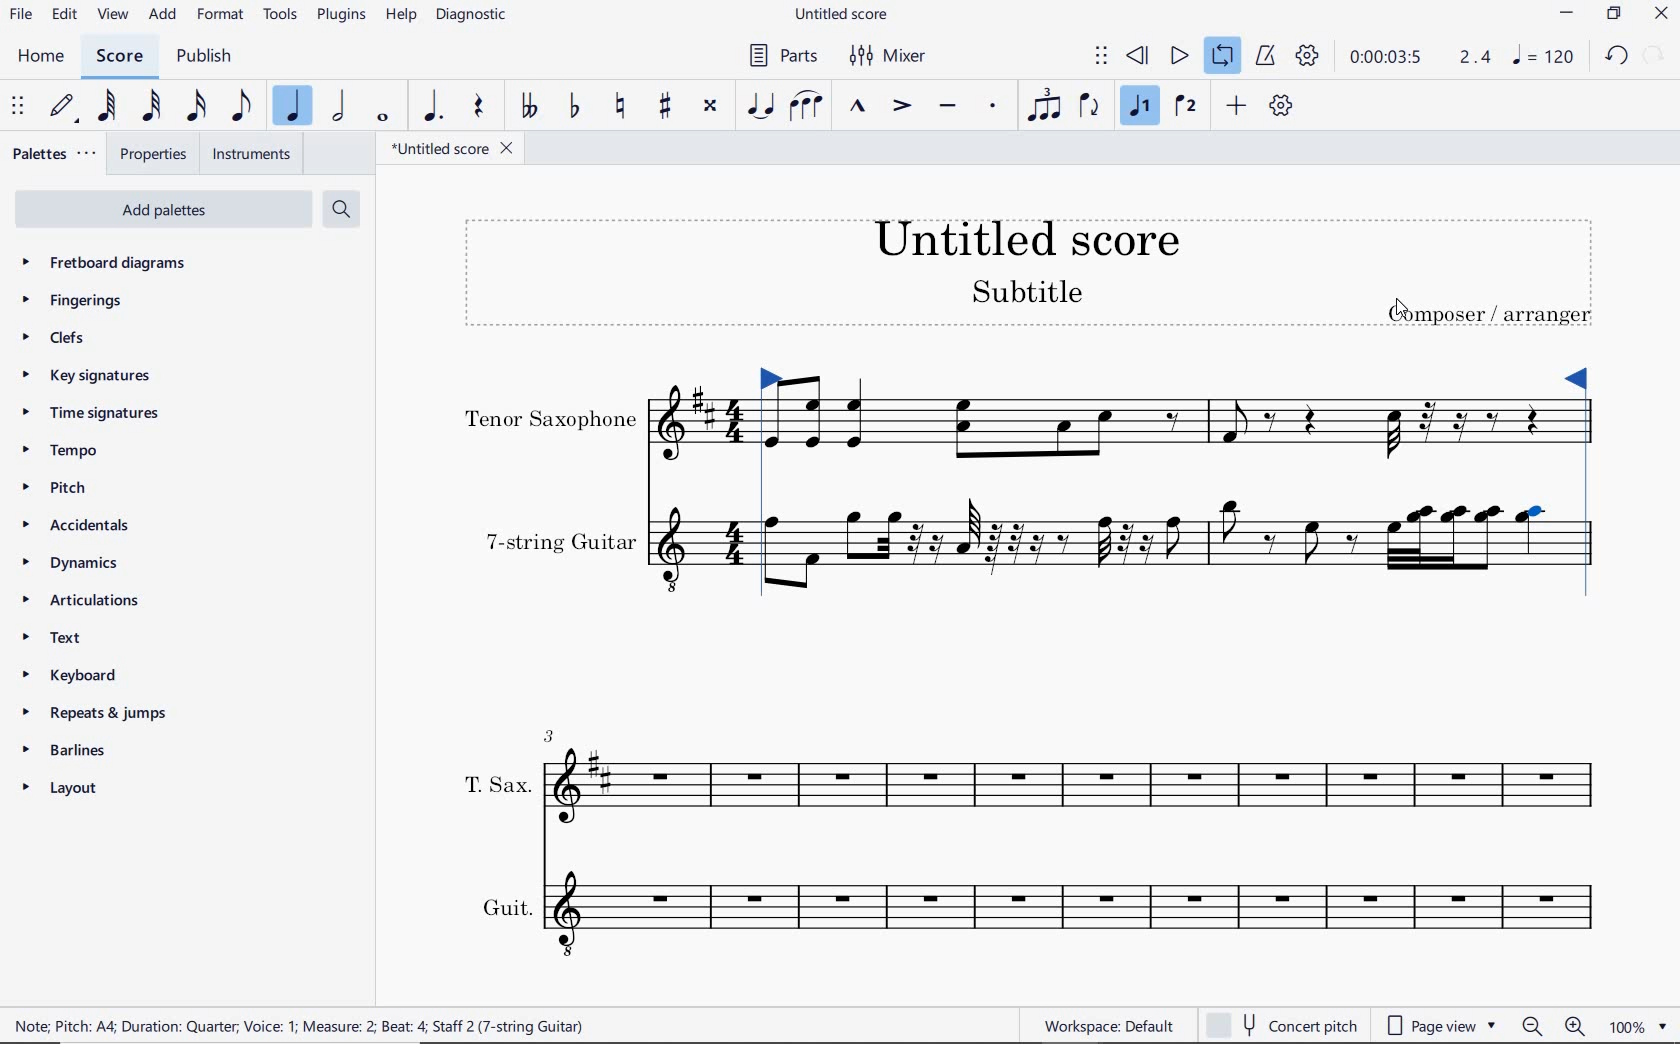  I want to click on ACCENT, so click(899, 108).